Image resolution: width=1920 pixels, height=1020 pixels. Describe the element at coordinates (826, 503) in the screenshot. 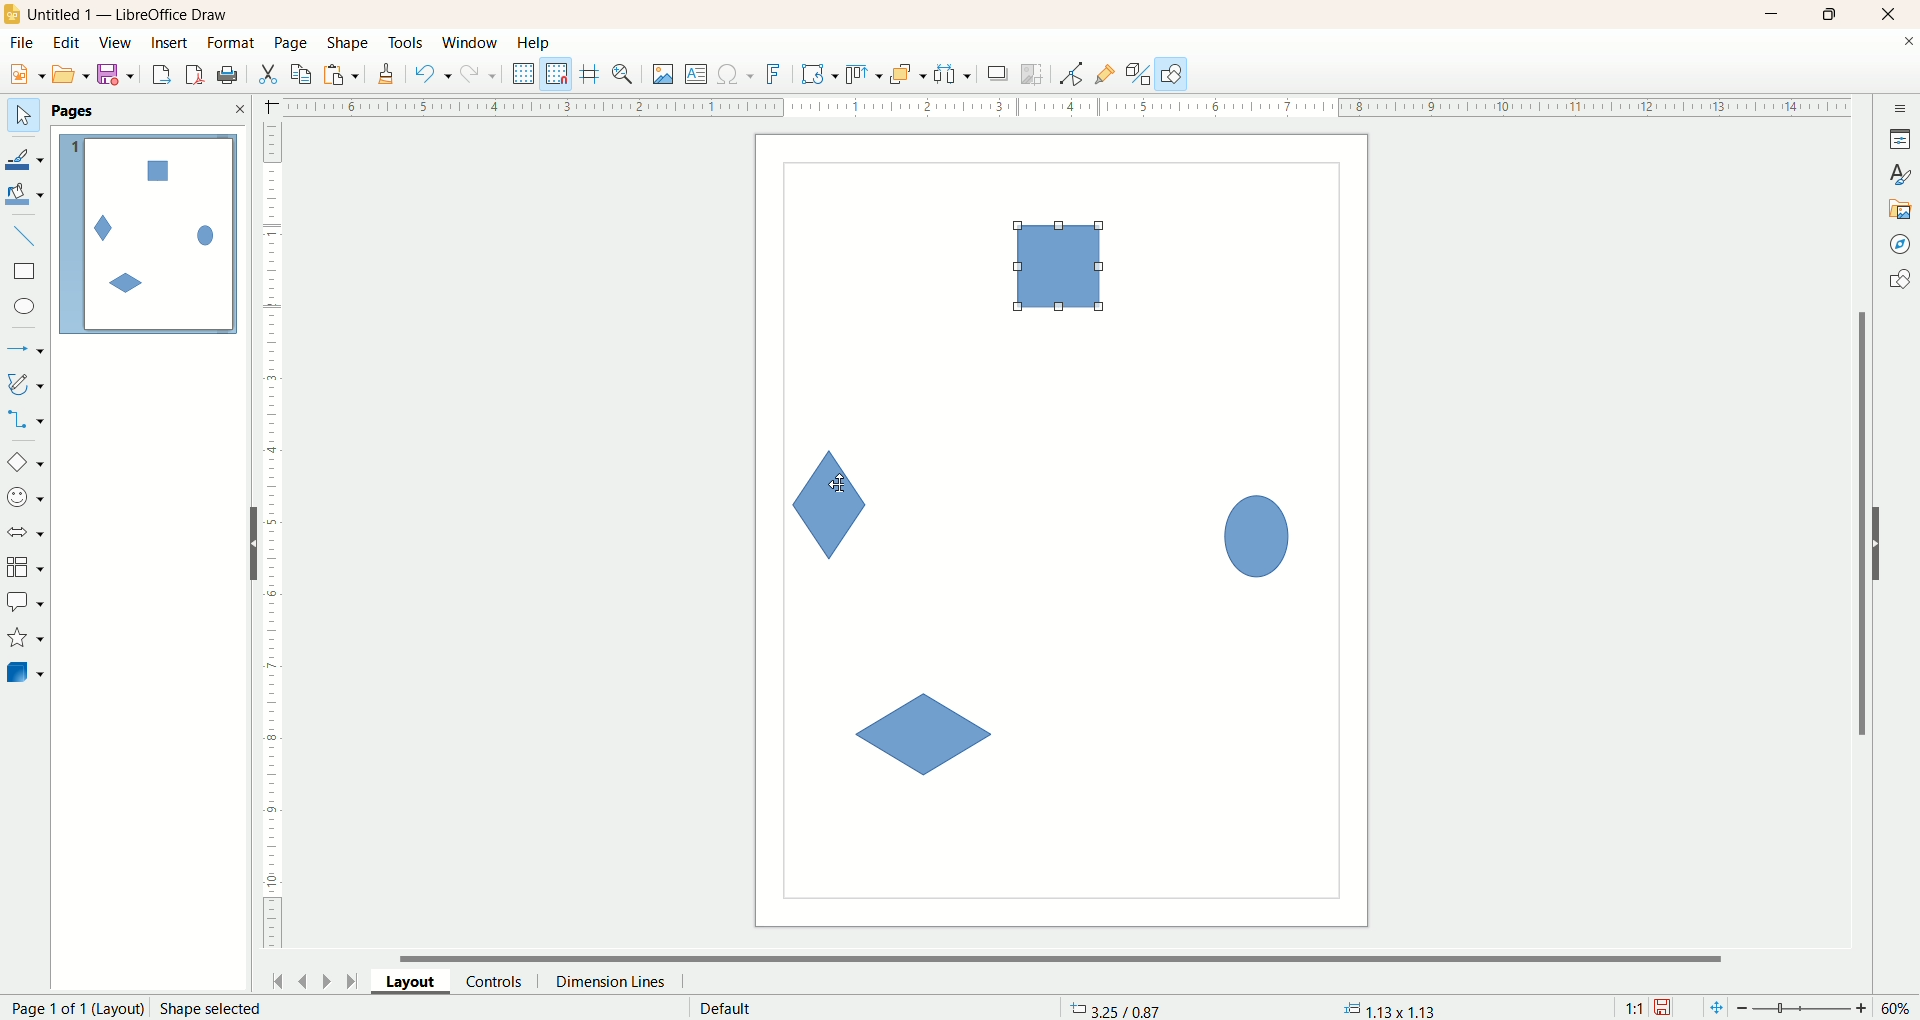

I see `selected shape` at that location.